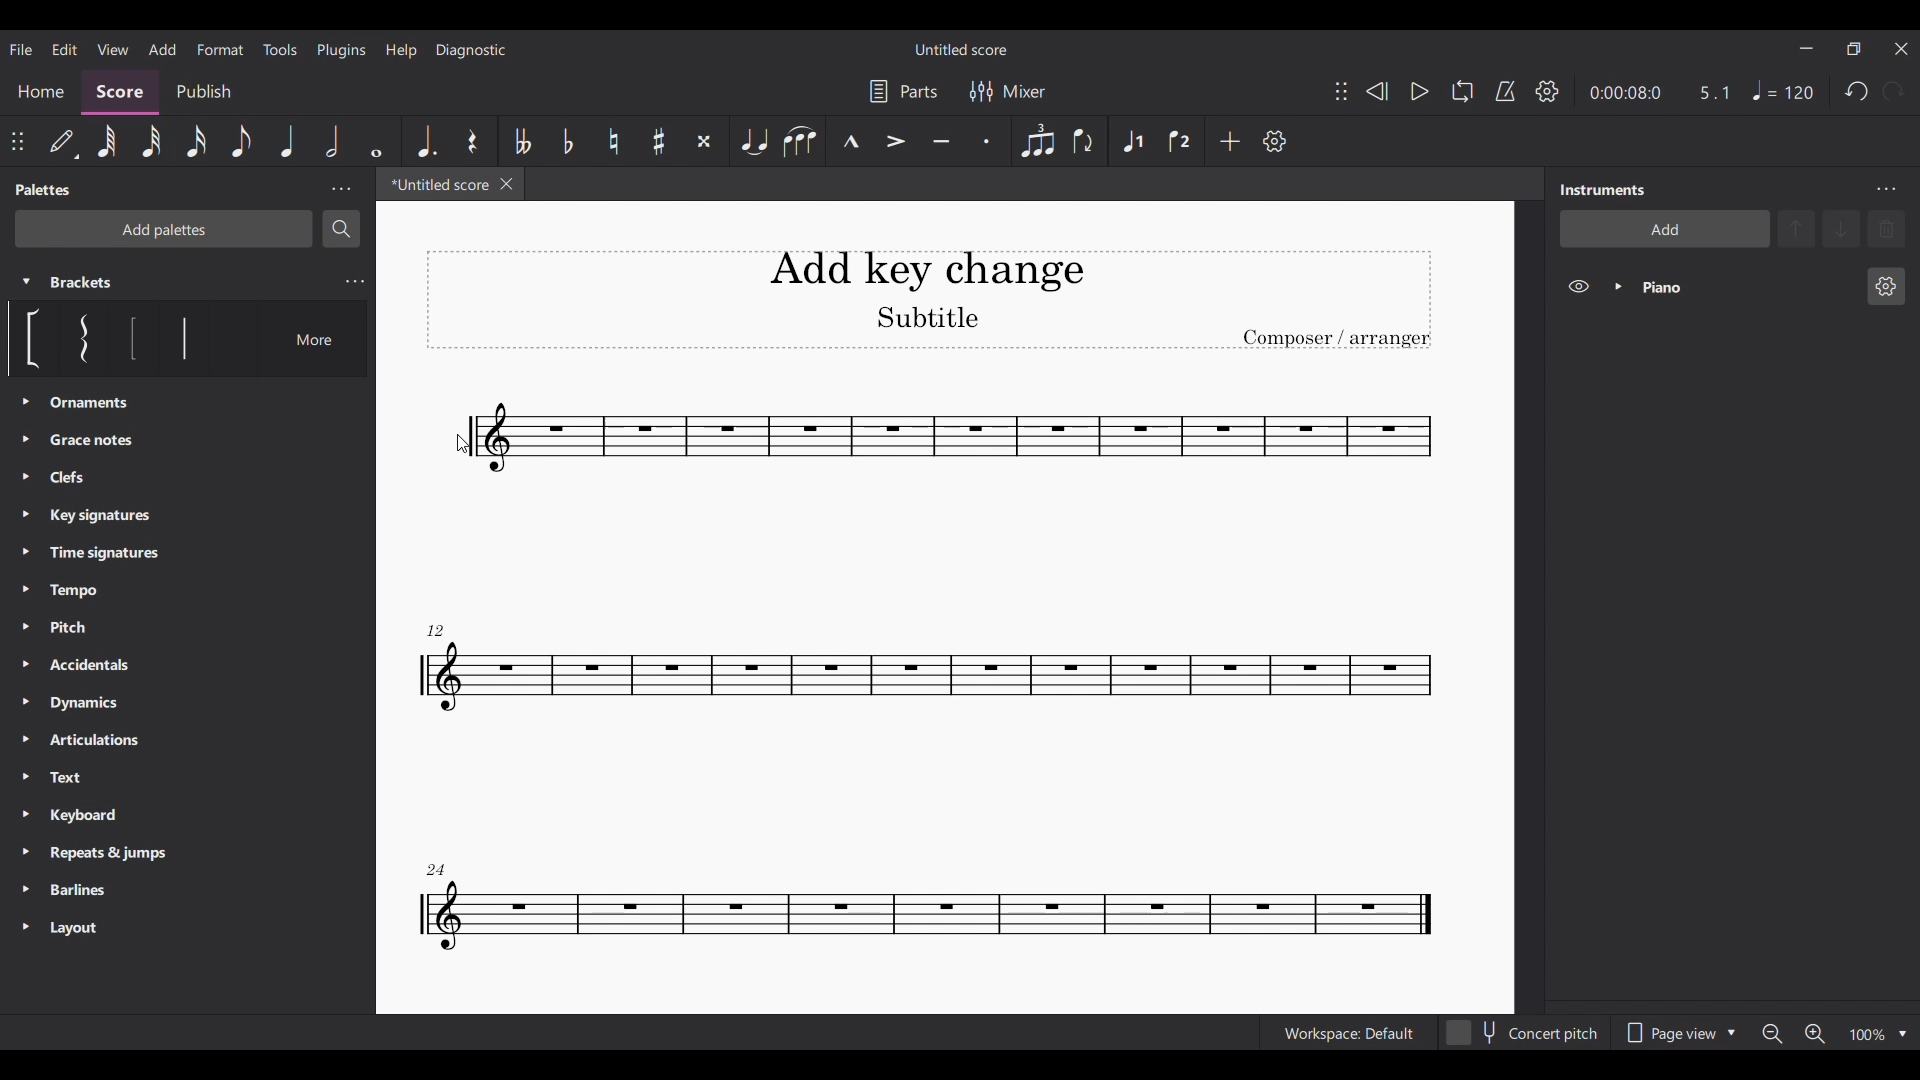 This screenshot has height=1080, width=1920. What do you see at coordinates (46, 189) in the screenshot?
I see `Palettes title` at bounding box center [46, 189].